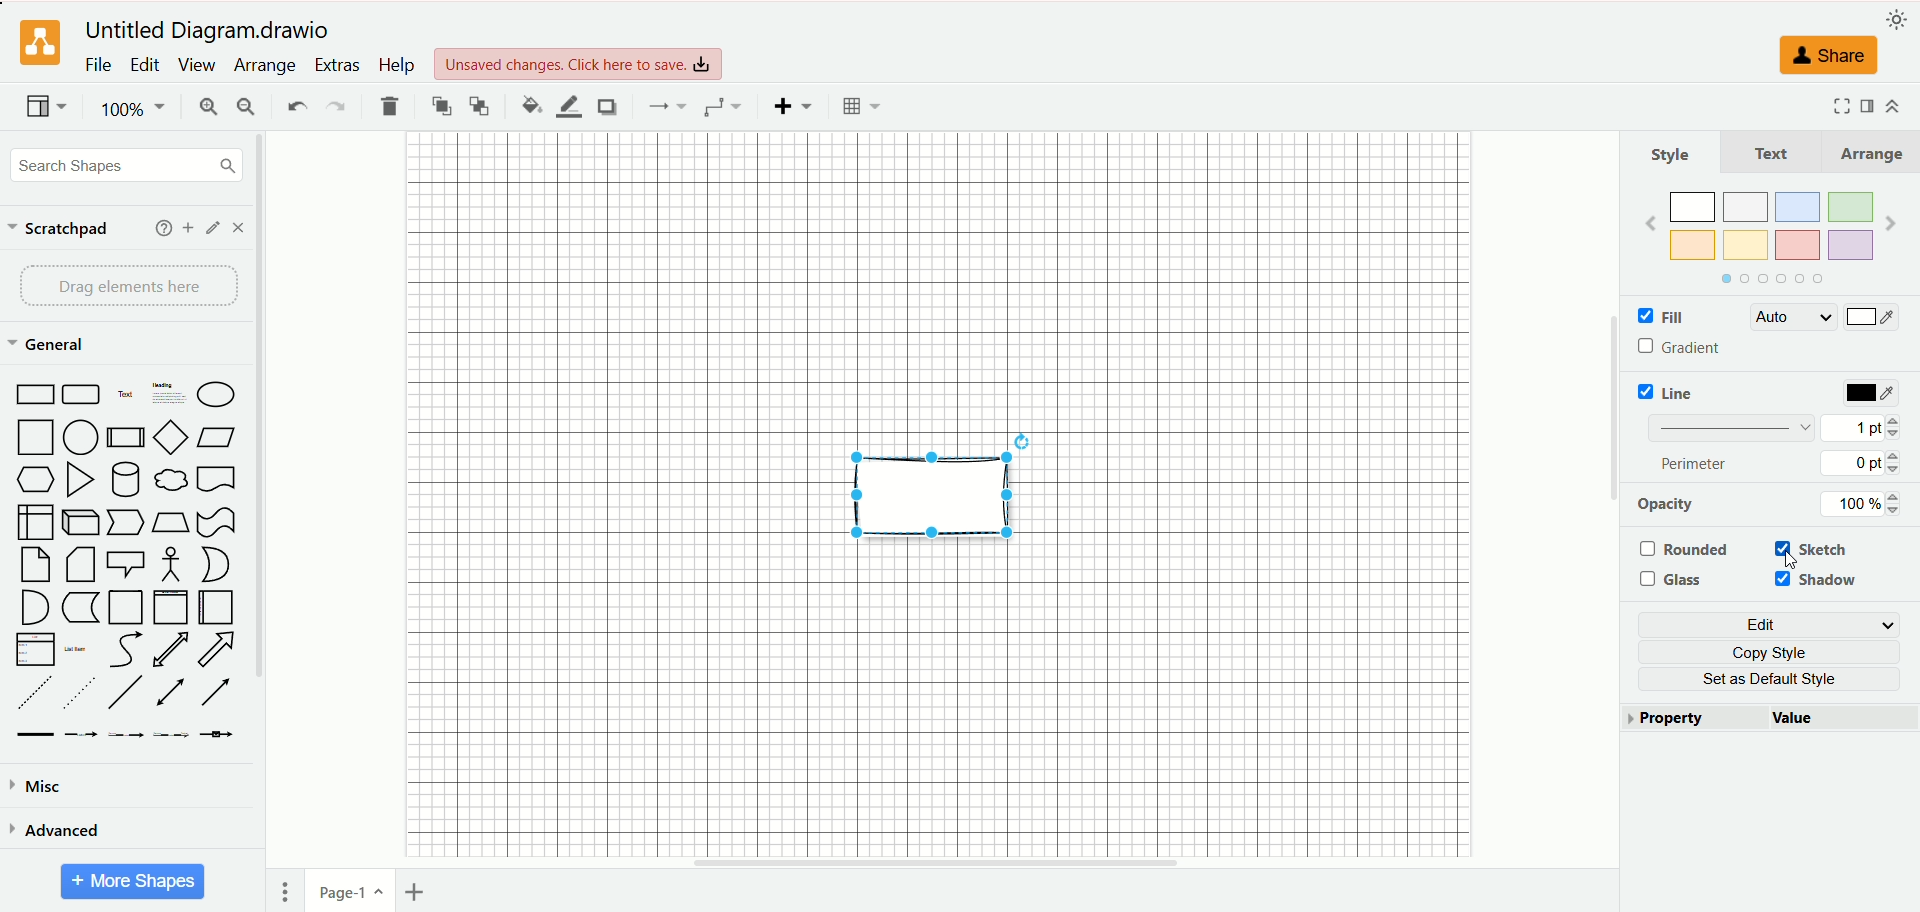 The width and height of the screenshot is (1920, 912). What do you see at coordinates (55, 829) in the screenshot?
I see `advanced` at bounding box center [55, 829].